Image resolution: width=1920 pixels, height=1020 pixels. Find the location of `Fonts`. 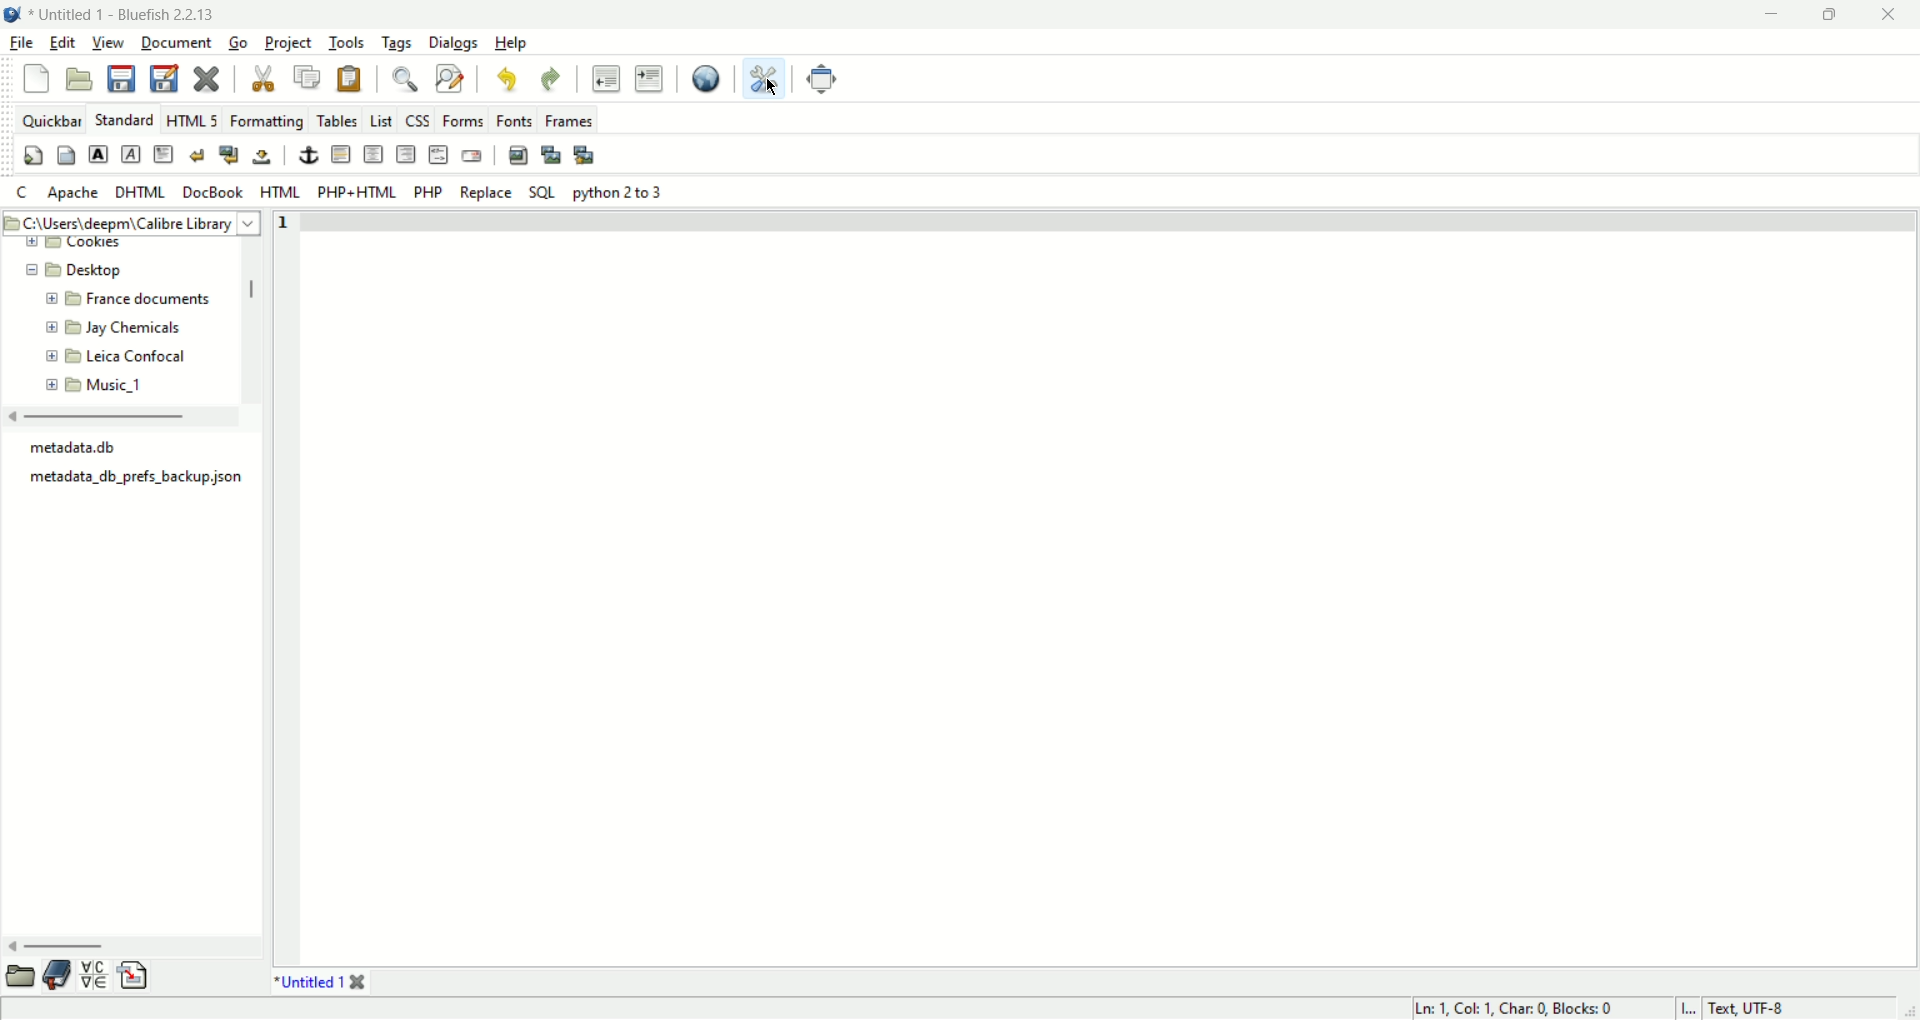

Fonts is located at coordinates (515, 121).